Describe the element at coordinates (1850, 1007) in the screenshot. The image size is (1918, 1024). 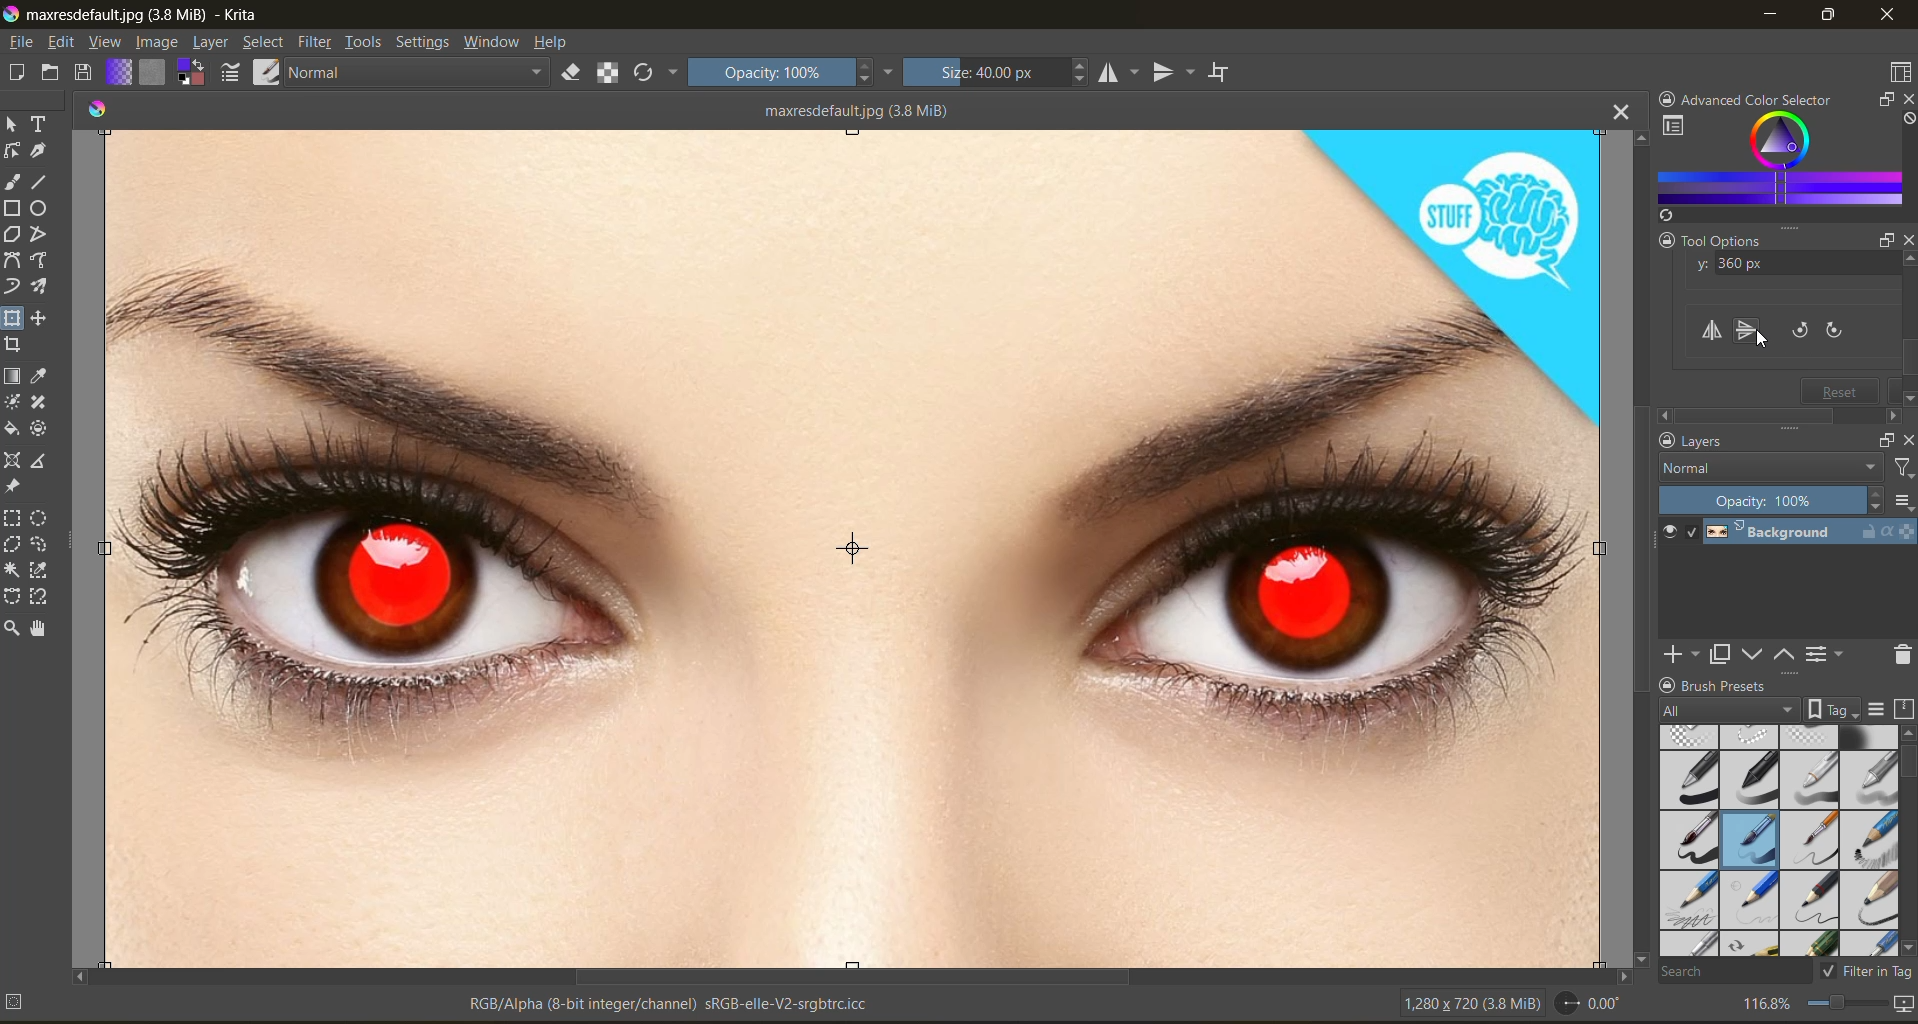
I see `zoom` at that location.